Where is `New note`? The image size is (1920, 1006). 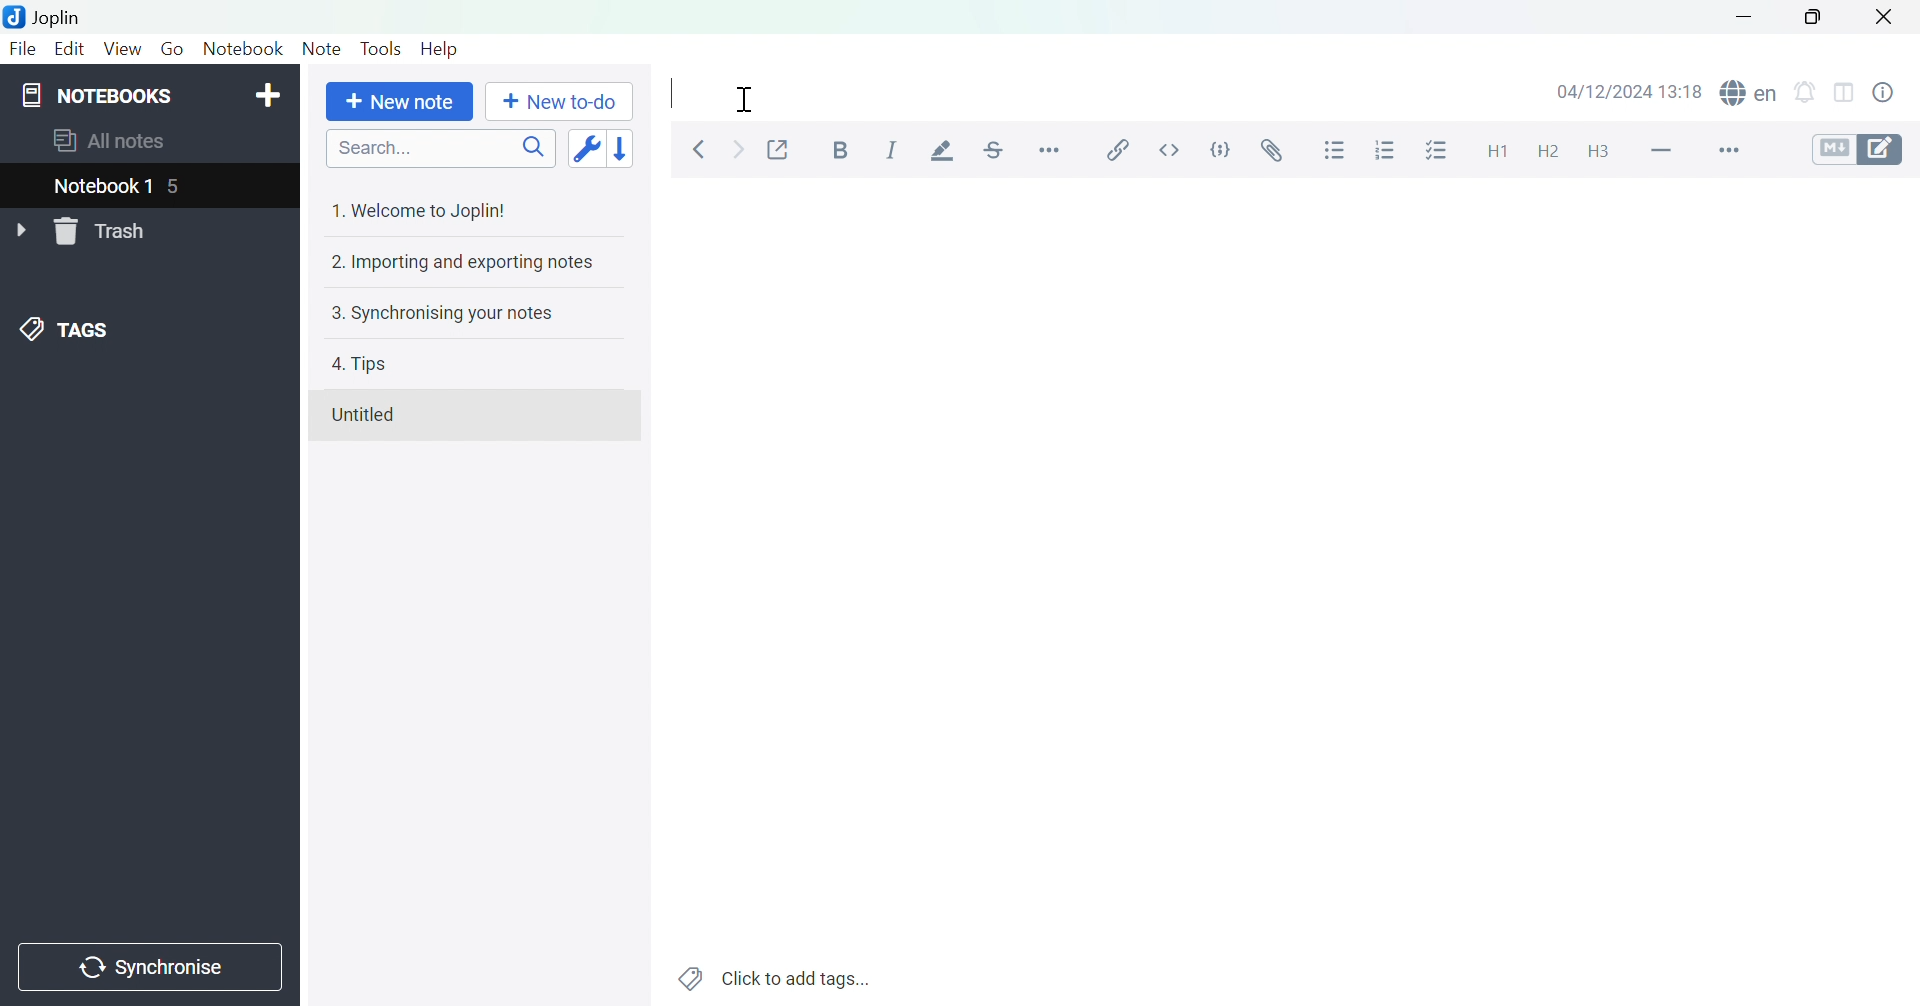
New note is located at coordinates (399, 103).